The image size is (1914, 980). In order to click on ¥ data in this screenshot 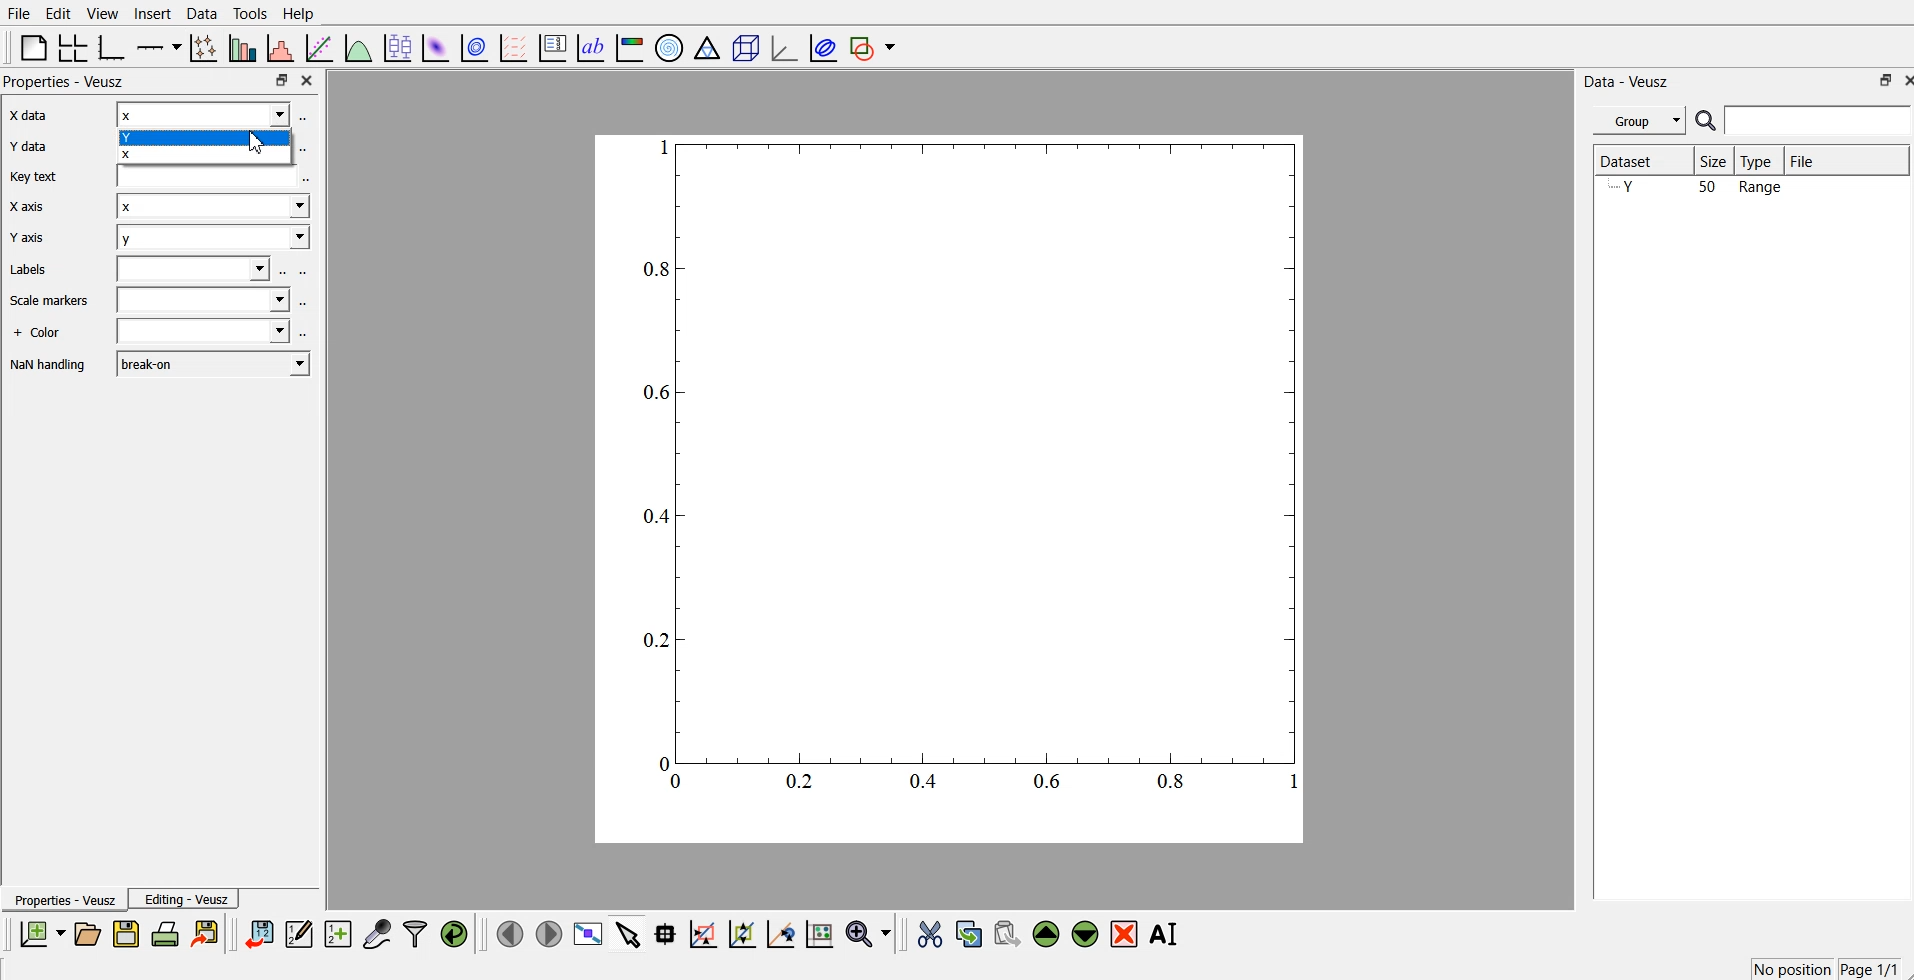, I will do `click(44, 146)`.